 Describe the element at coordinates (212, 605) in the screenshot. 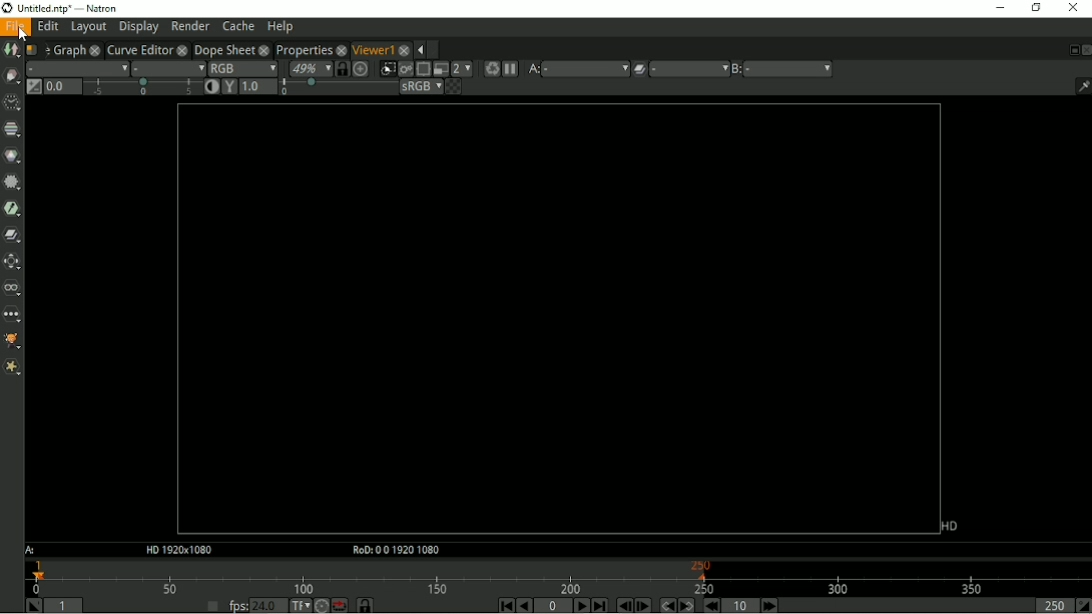

I see `Set playback frame rate automatically` at that location.